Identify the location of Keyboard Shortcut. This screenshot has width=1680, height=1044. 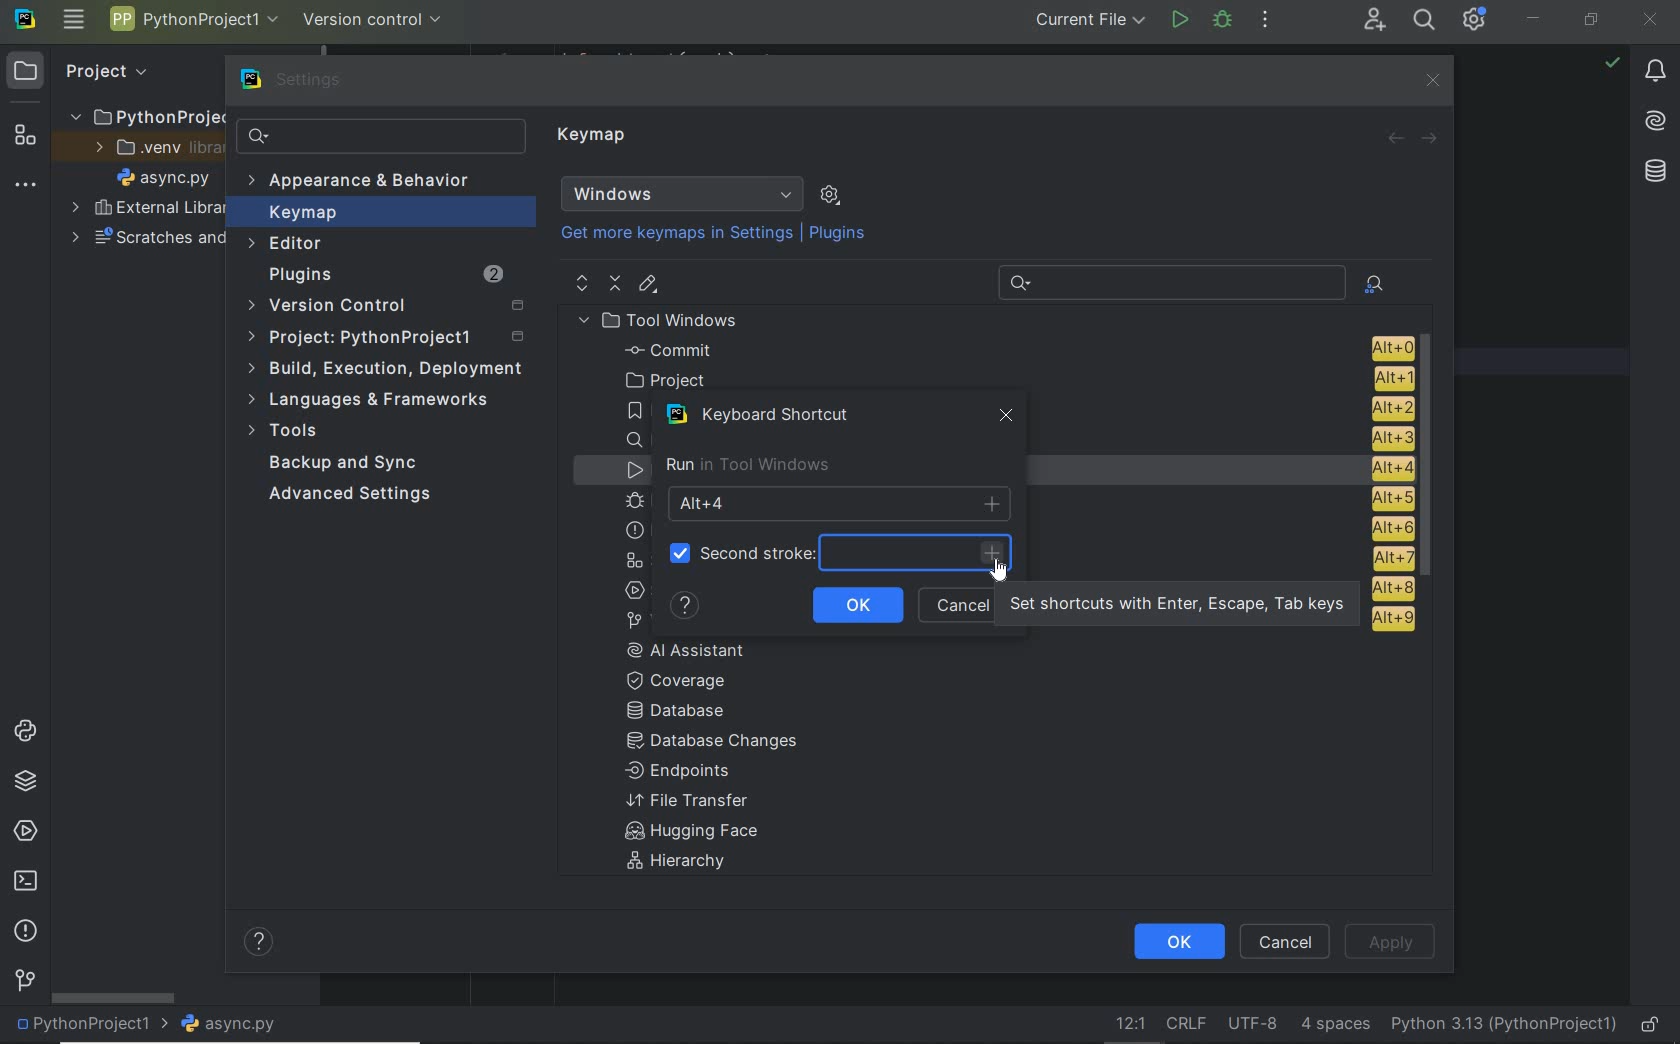
(767, 415).